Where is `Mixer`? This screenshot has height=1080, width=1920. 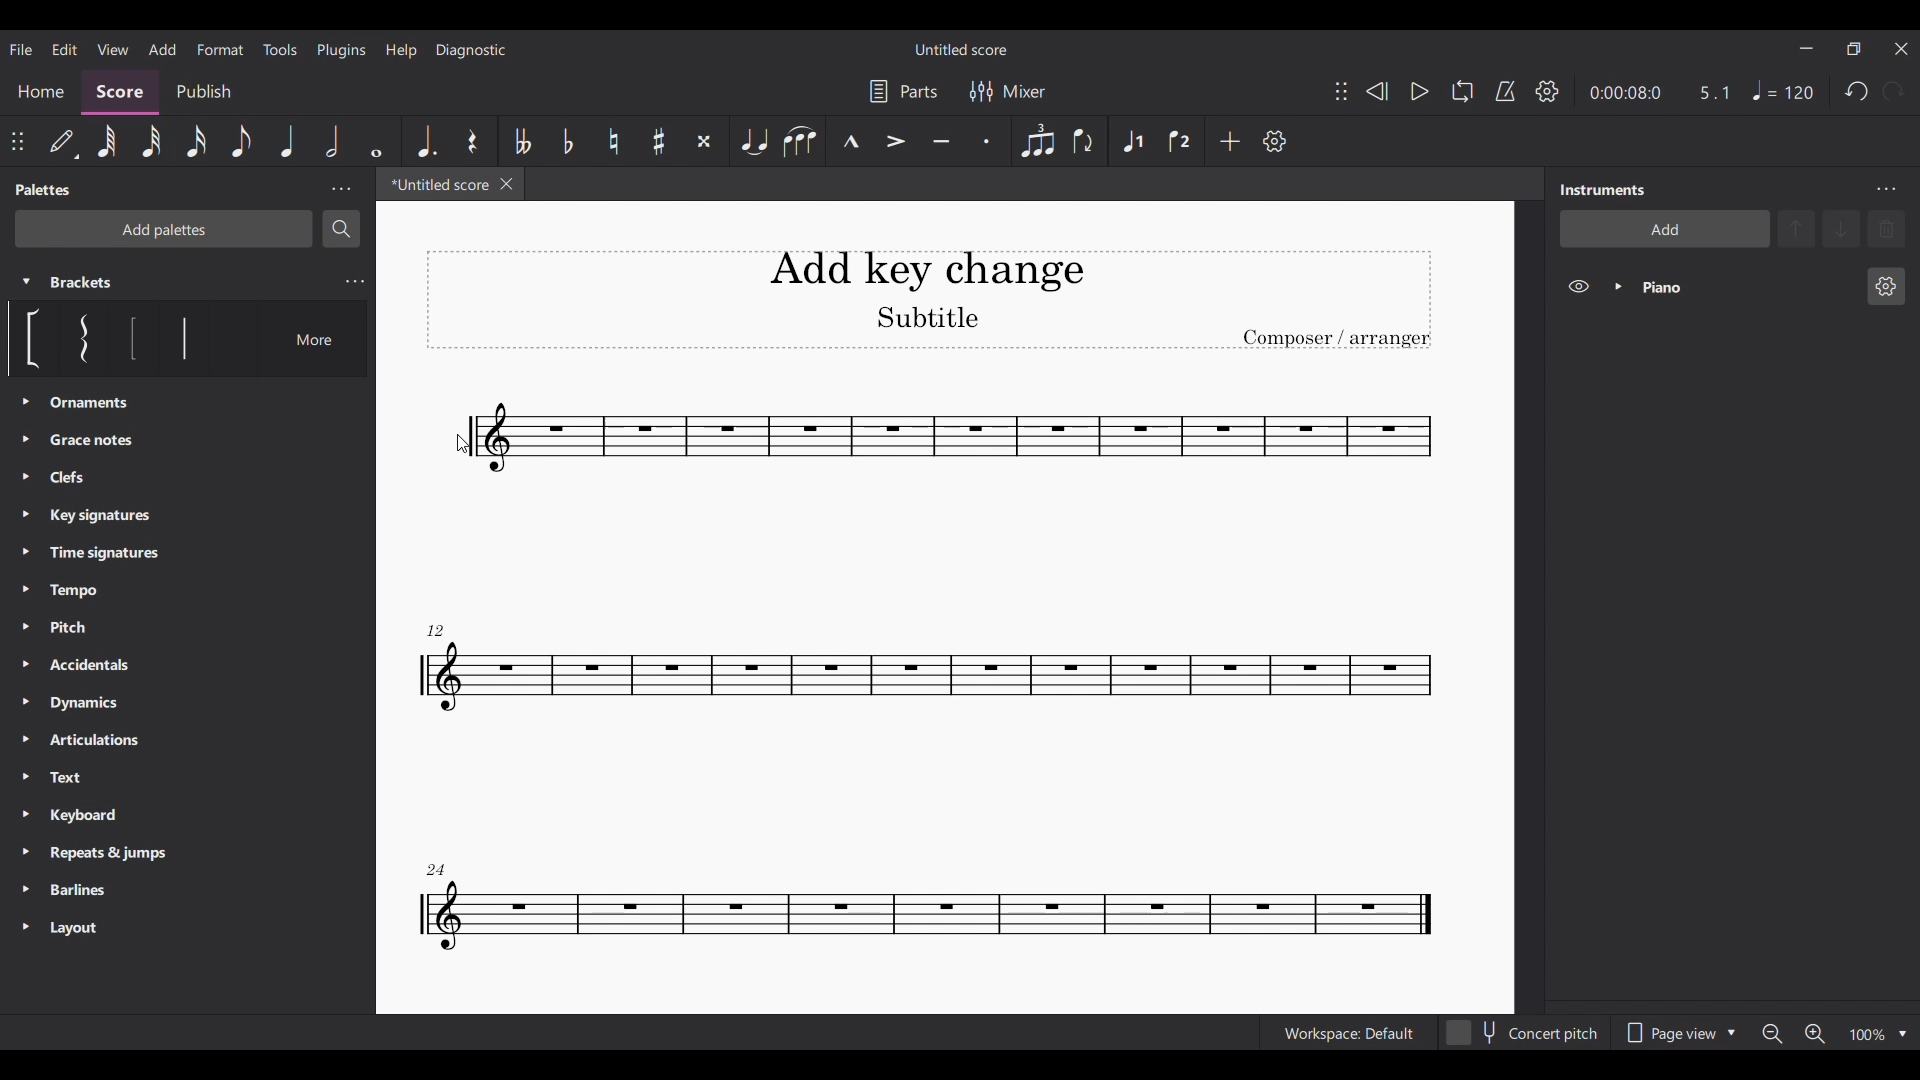
Mixer is located at coordinates (1008, 92).